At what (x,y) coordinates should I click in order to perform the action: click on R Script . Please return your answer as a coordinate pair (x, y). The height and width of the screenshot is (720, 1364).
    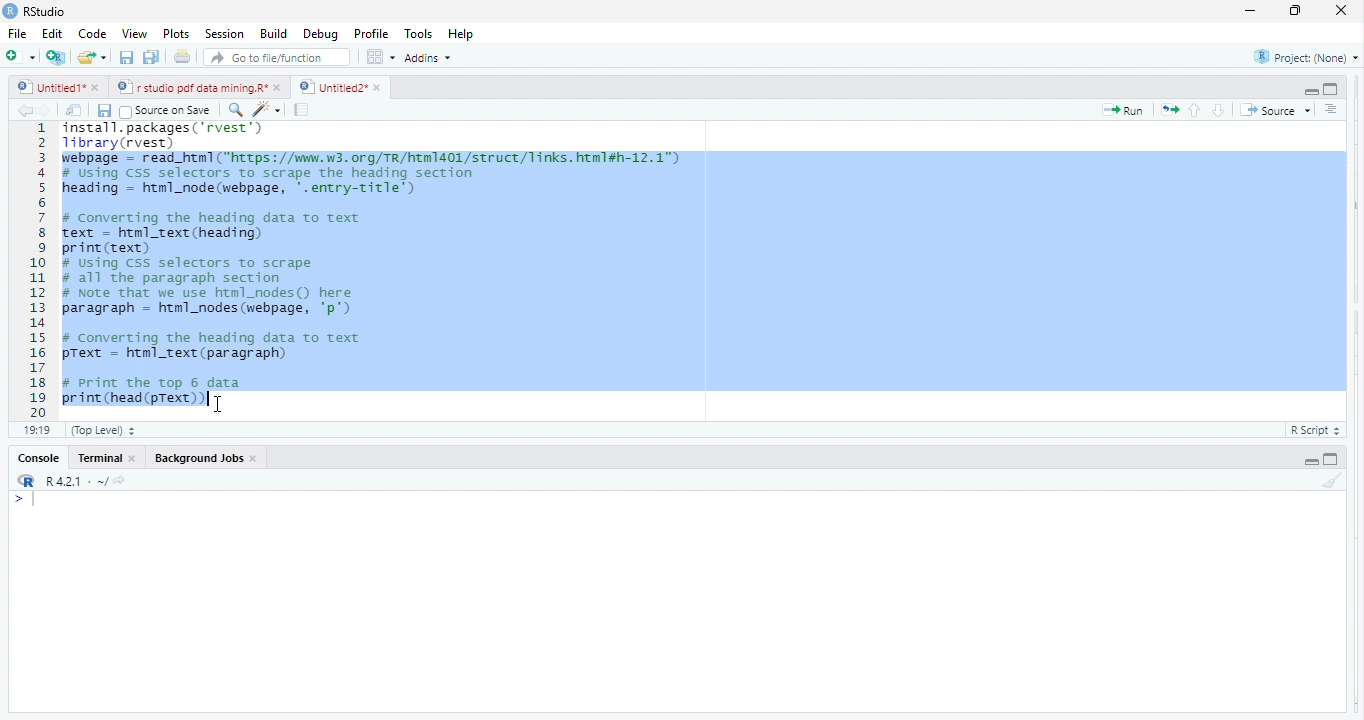
    Looking at the image, I should click on (1312, 431).